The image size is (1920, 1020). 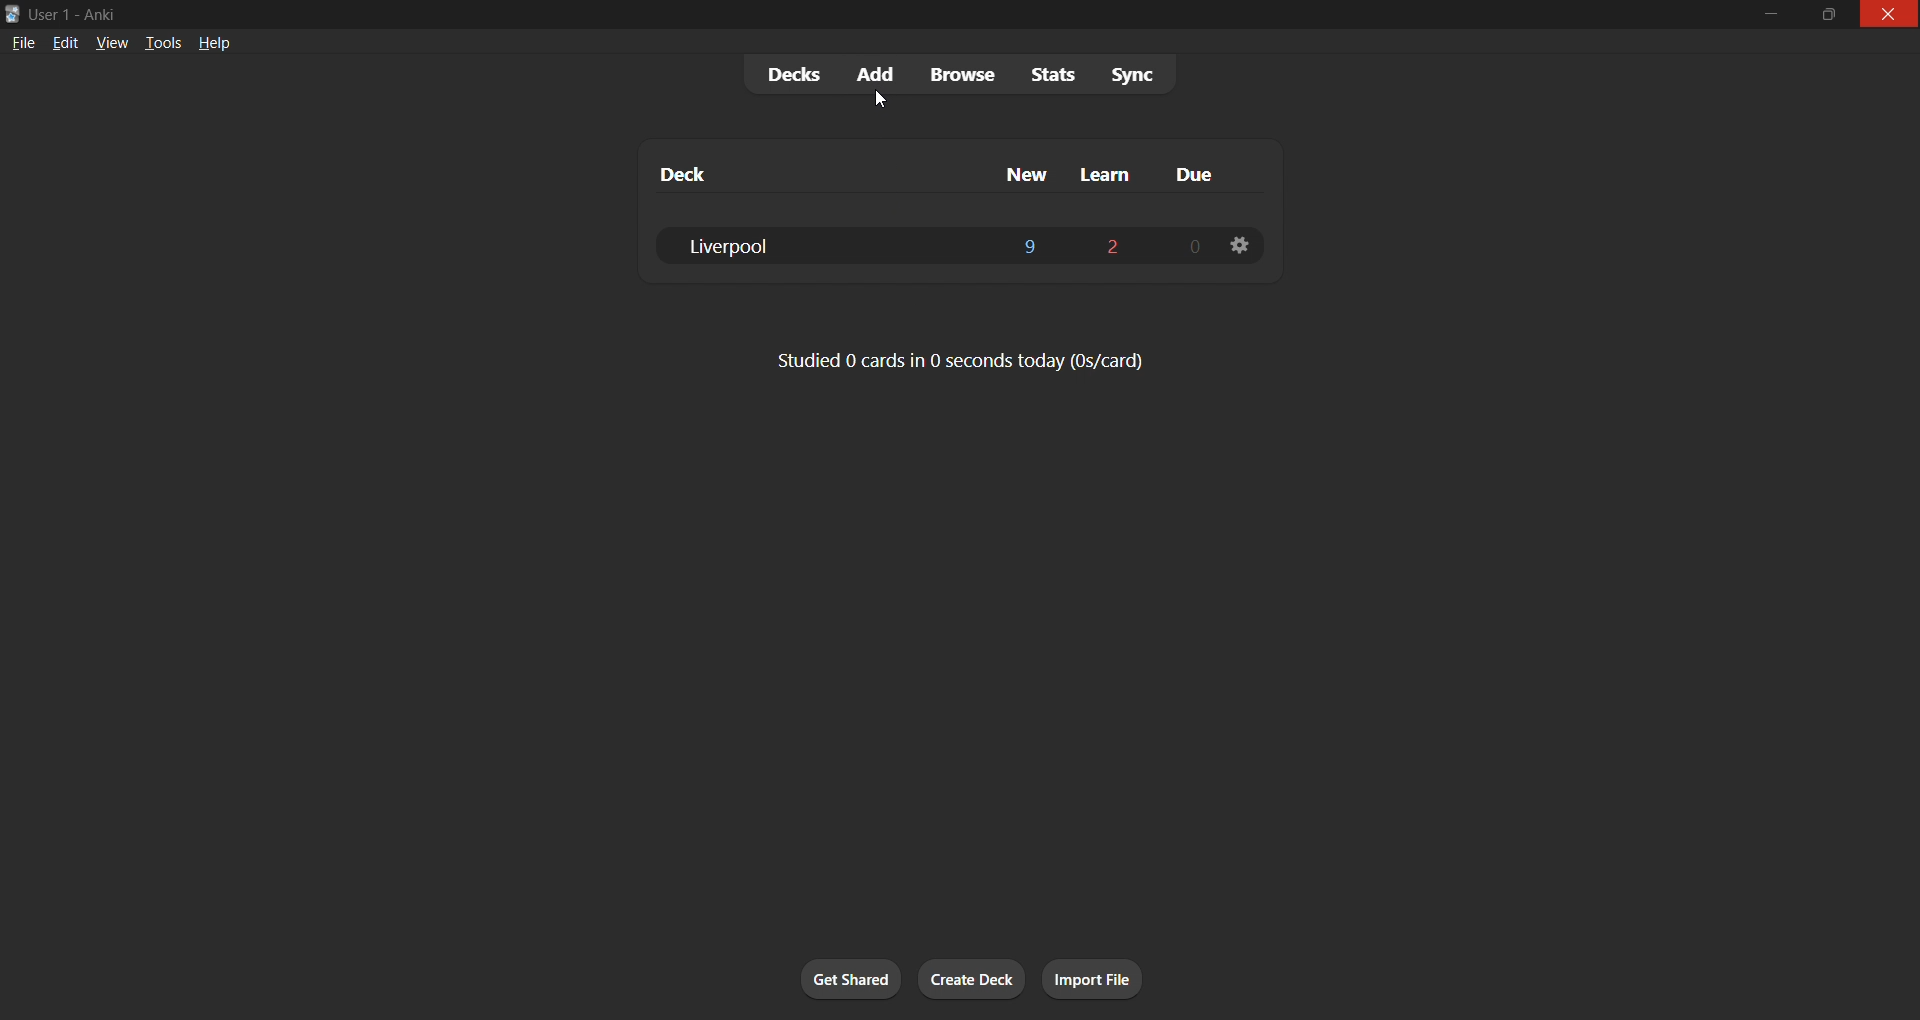 I want to click on view, so click(x=113, y=44).